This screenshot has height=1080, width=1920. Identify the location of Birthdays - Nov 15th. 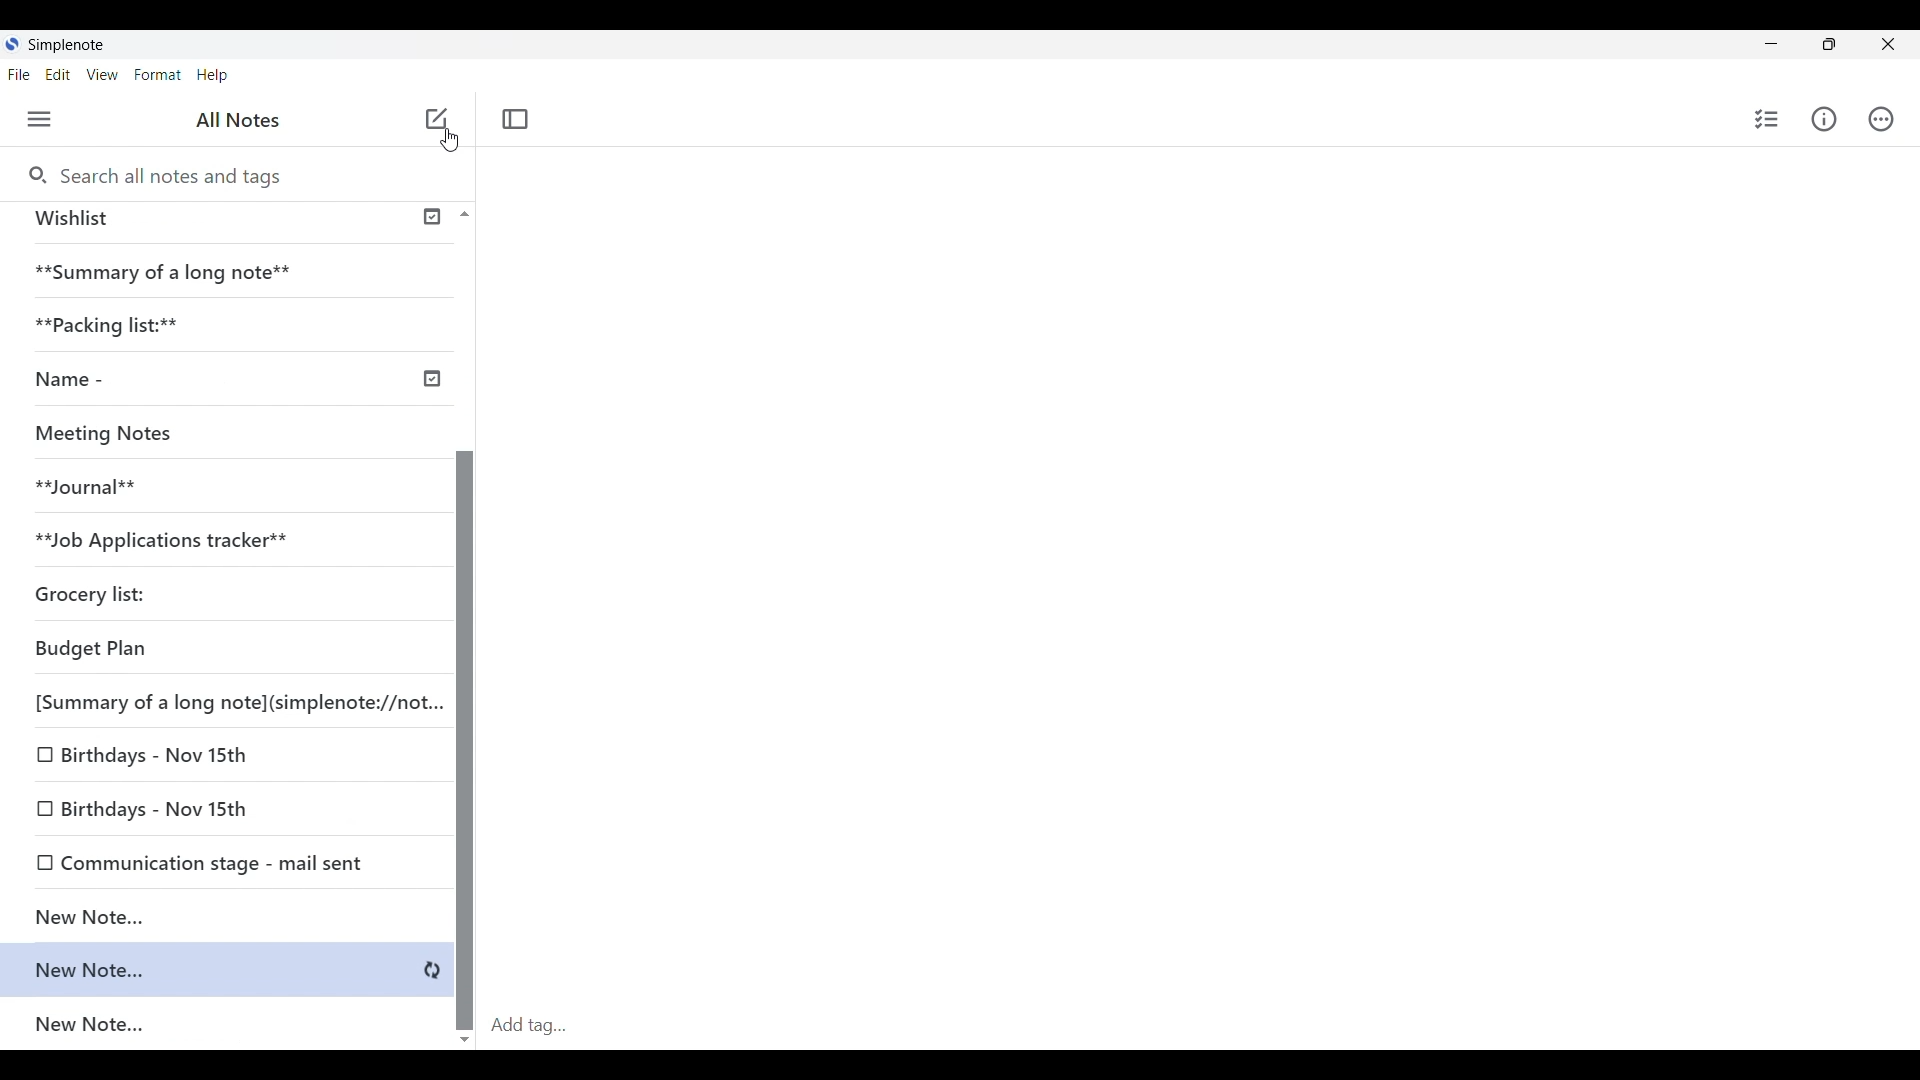
(226, 758).